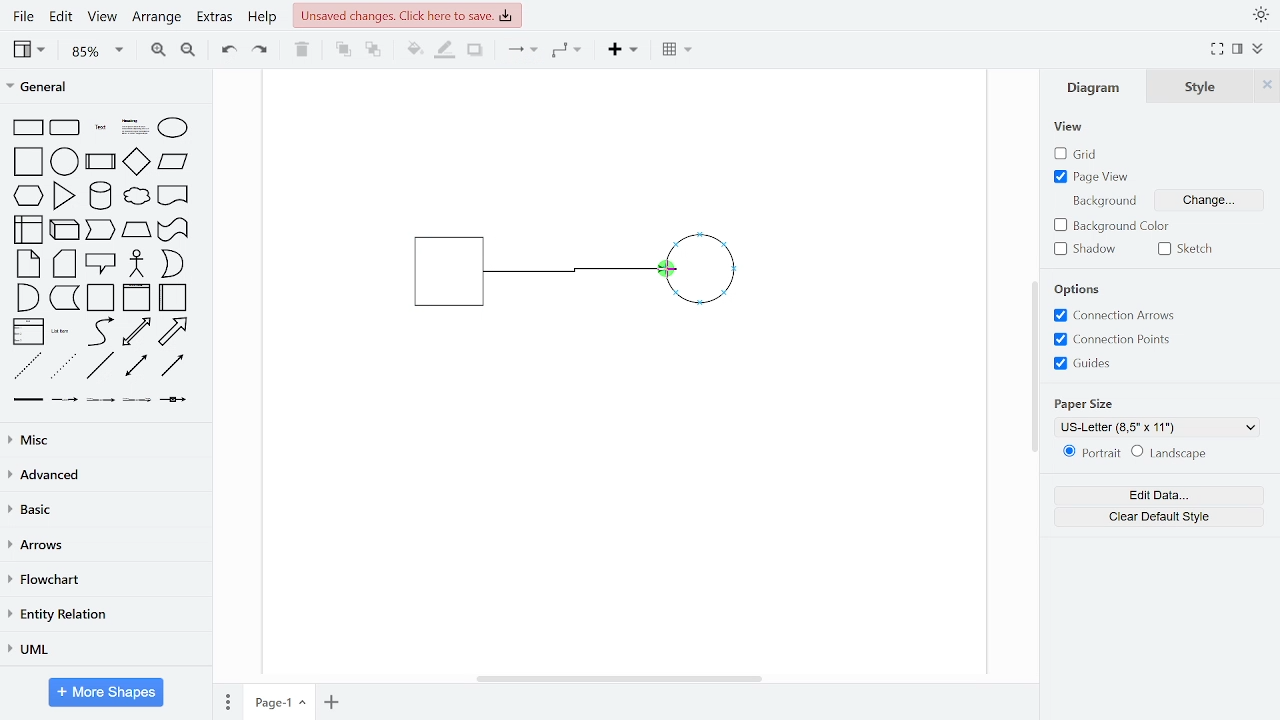 This screenshot has width=1280, height=720. I want to click on portrait, so click(1092, 453).